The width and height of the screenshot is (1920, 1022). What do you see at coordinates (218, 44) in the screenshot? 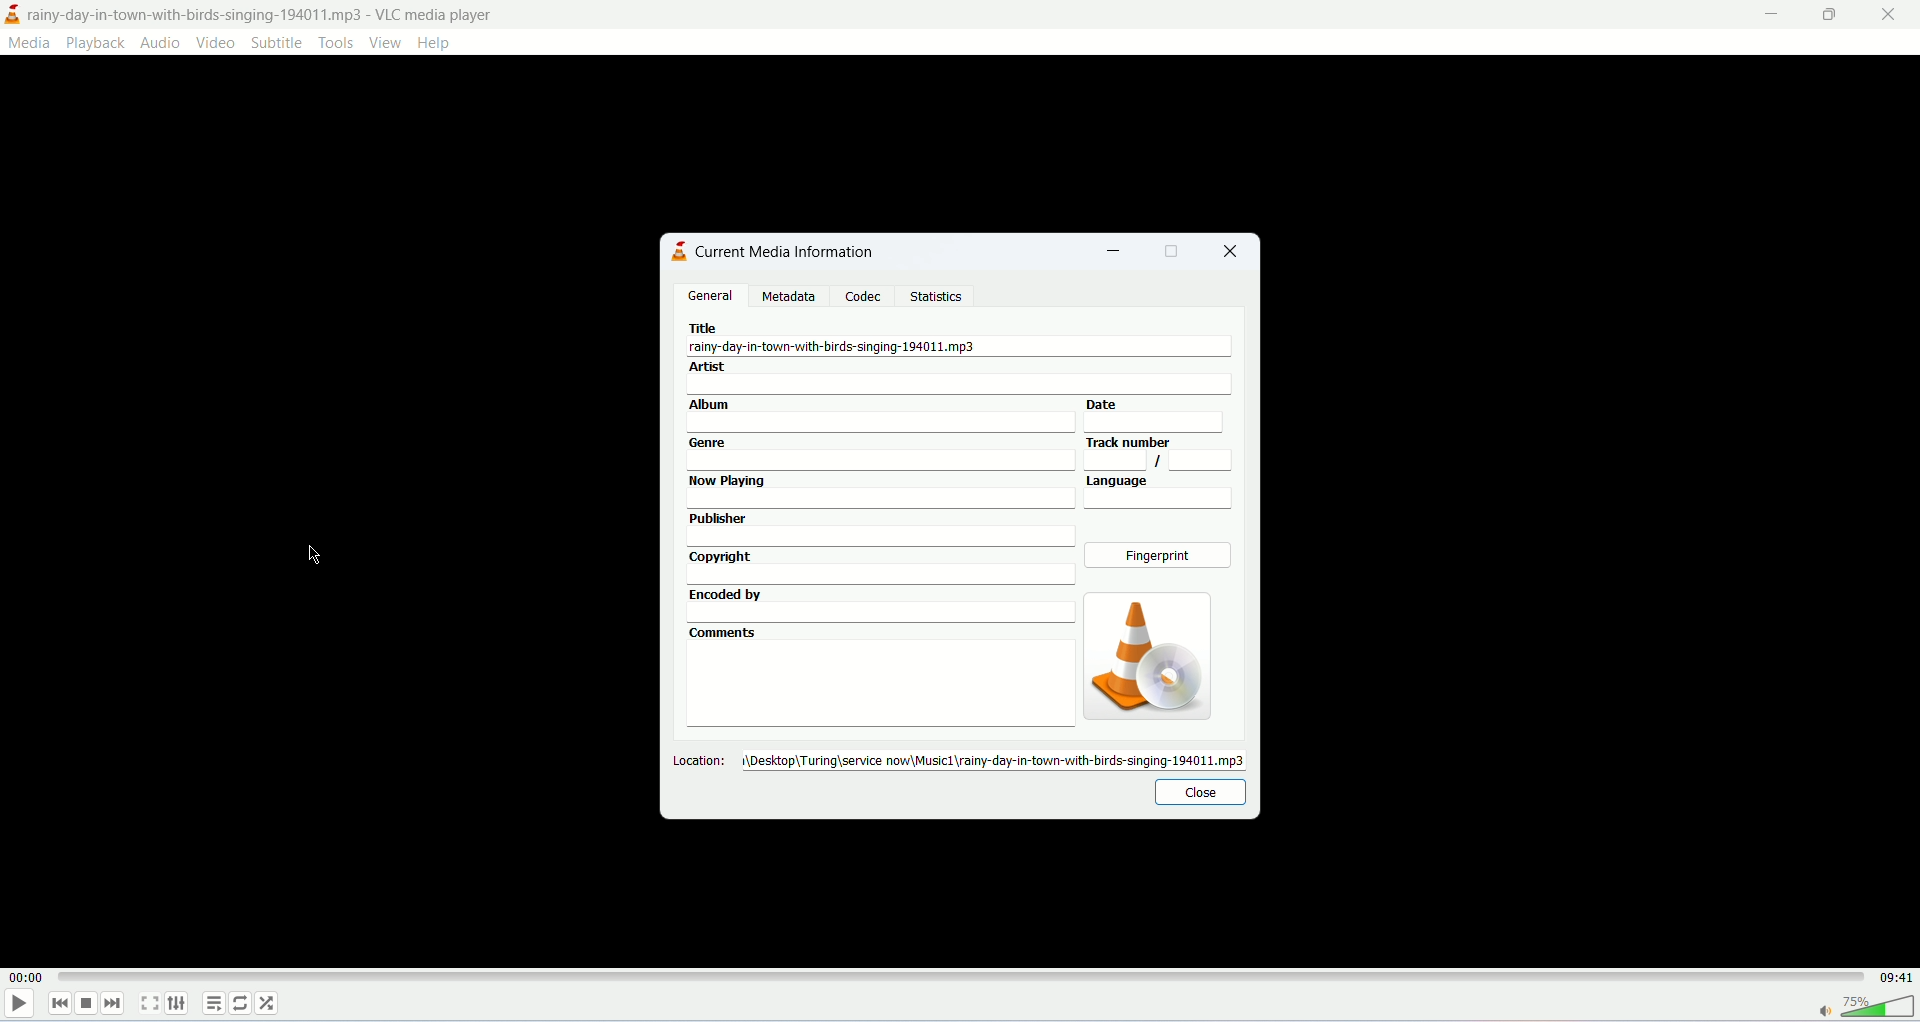
I see `video` at bounding box center [218, 44].